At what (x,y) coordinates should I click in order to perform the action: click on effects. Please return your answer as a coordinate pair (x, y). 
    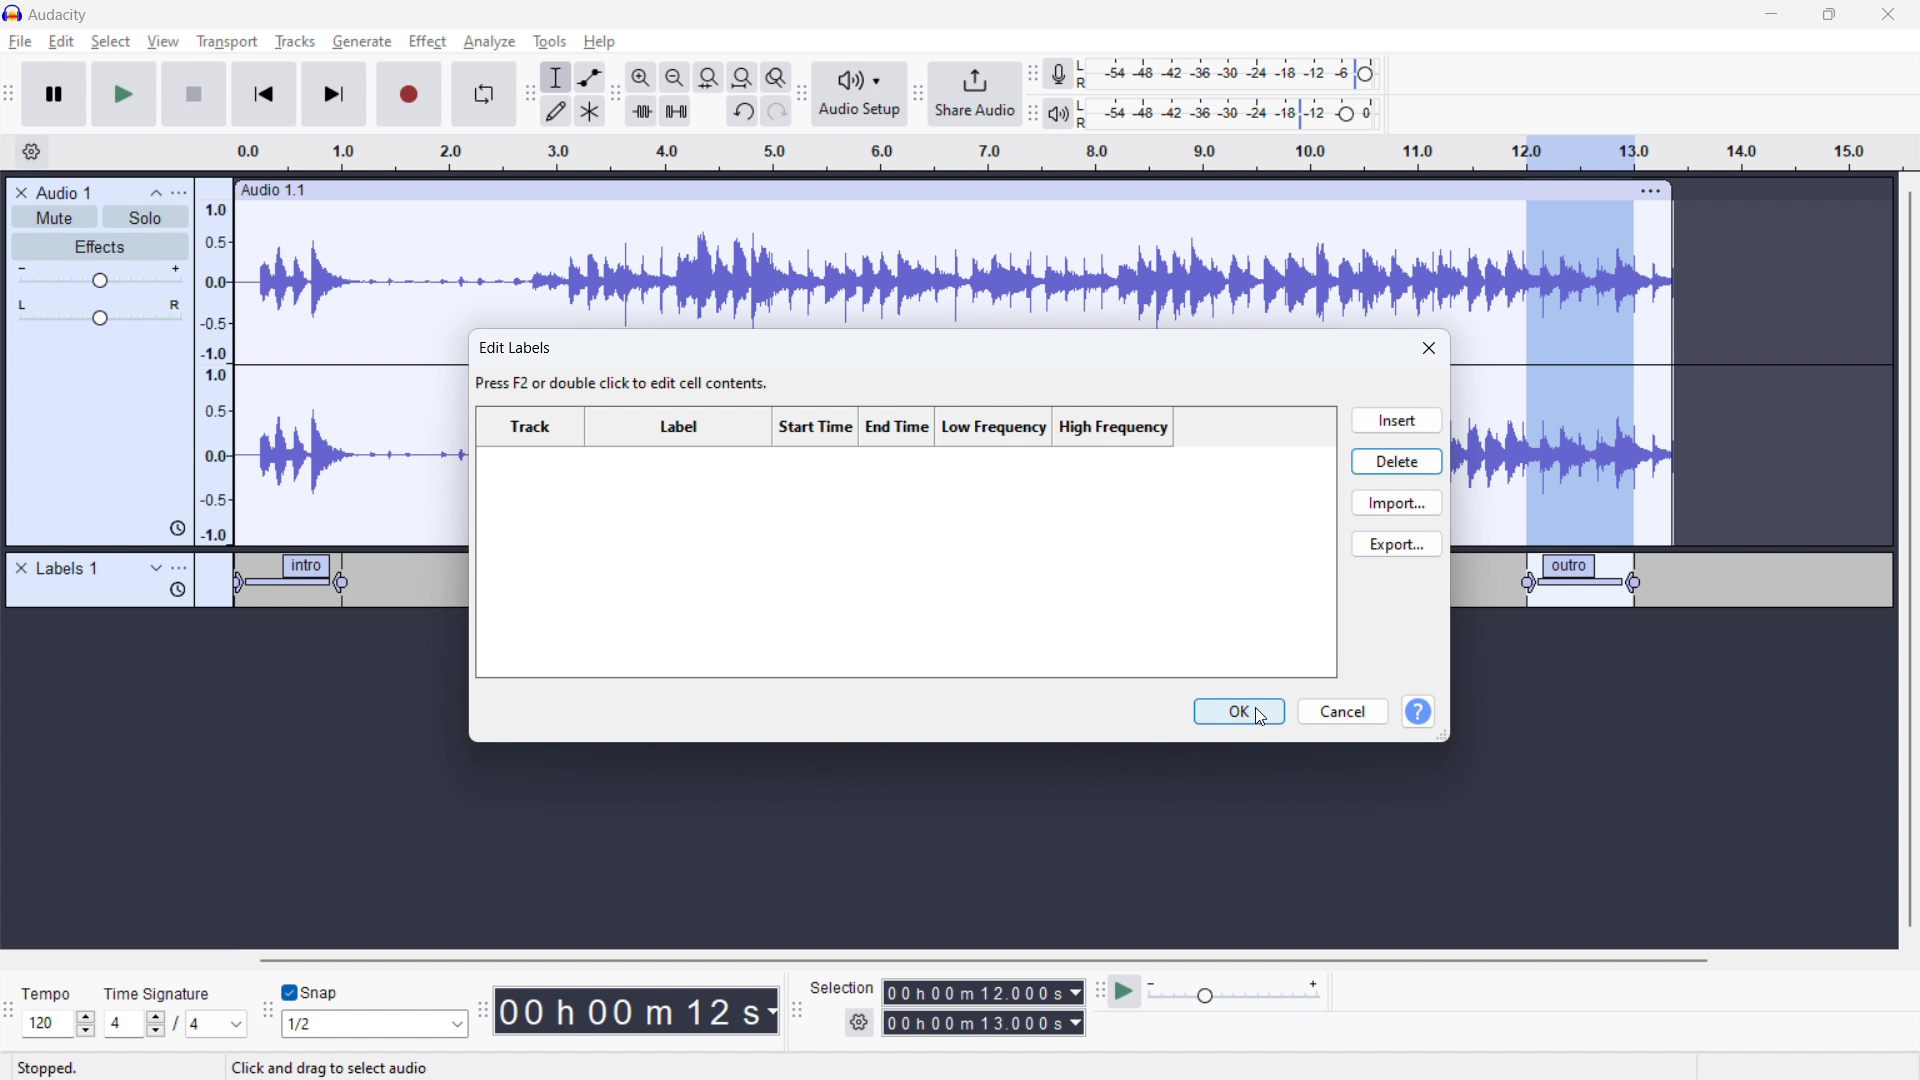
    Looking at the image, I should click on (101, 247).